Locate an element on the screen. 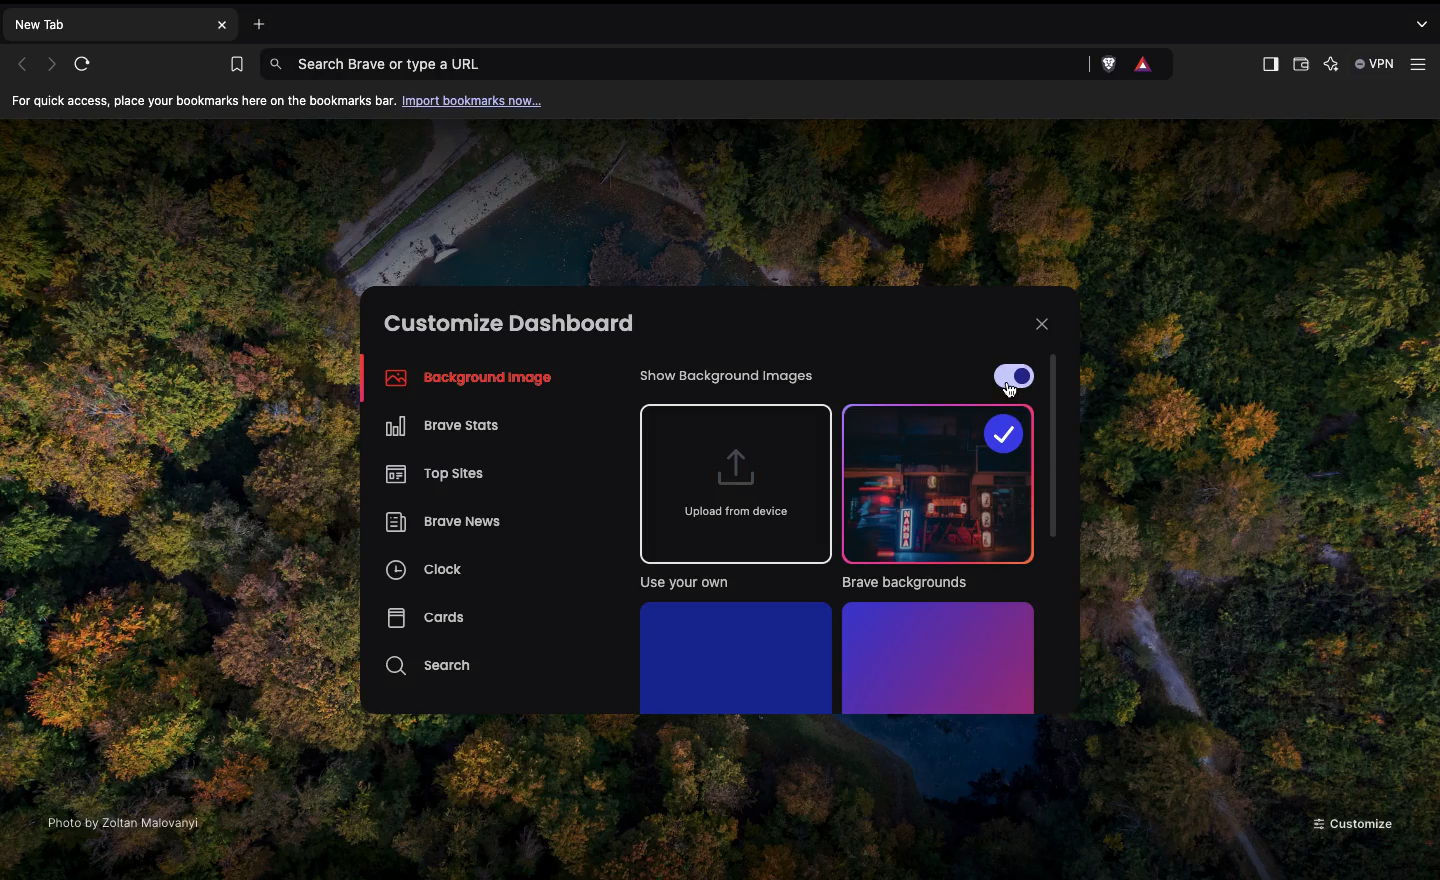 Image resolution: width=1440 pixels, height=880 pixels. For quick access, place your bookmarks here on the bookmarks bar. is located at coordinates (204, 102).